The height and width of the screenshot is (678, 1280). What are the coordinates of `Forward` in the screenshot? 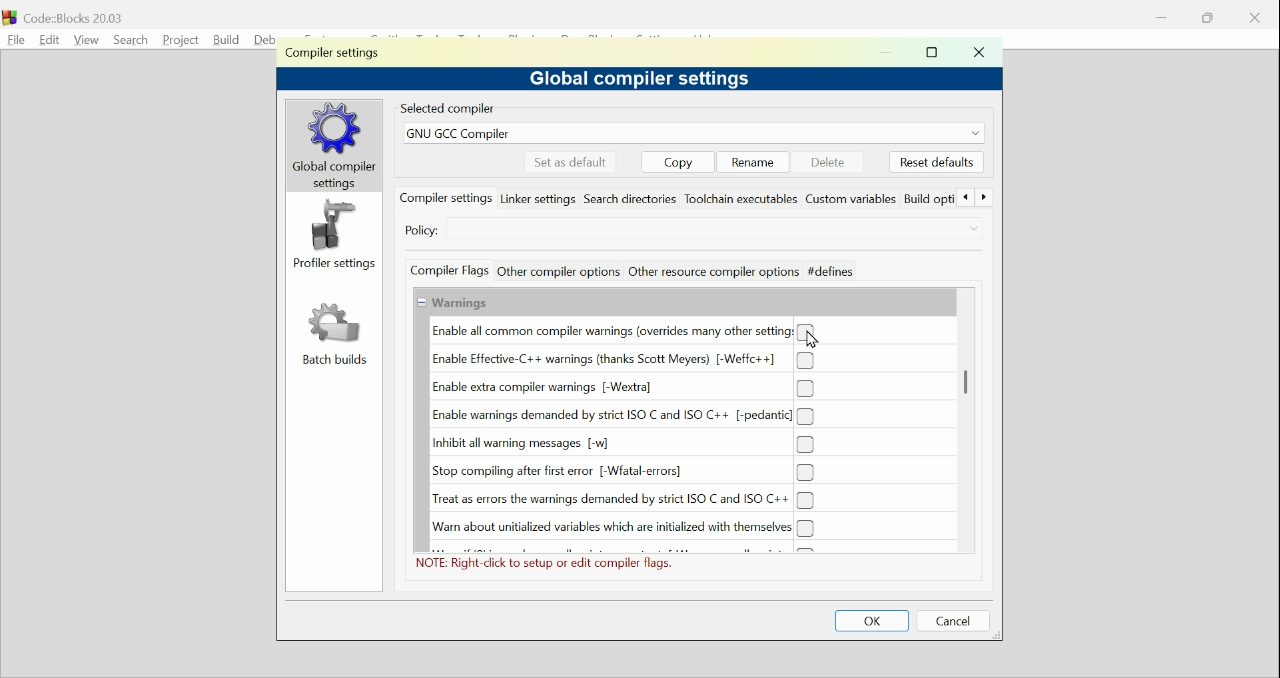 It's located at (985, 199).